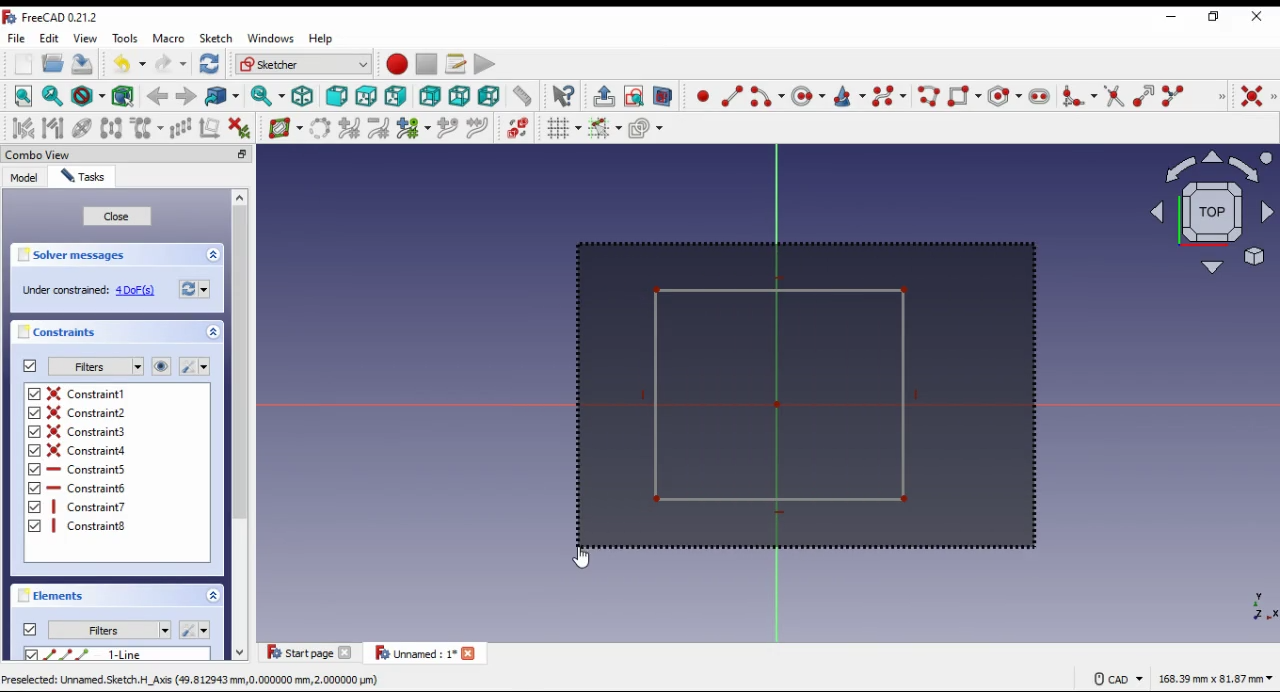 The width and height of the screenshot is (1280, 692). What do you see at coordinates (767, 96) in the screenshot?
I see `create arc` at bounding box center [767, 96].